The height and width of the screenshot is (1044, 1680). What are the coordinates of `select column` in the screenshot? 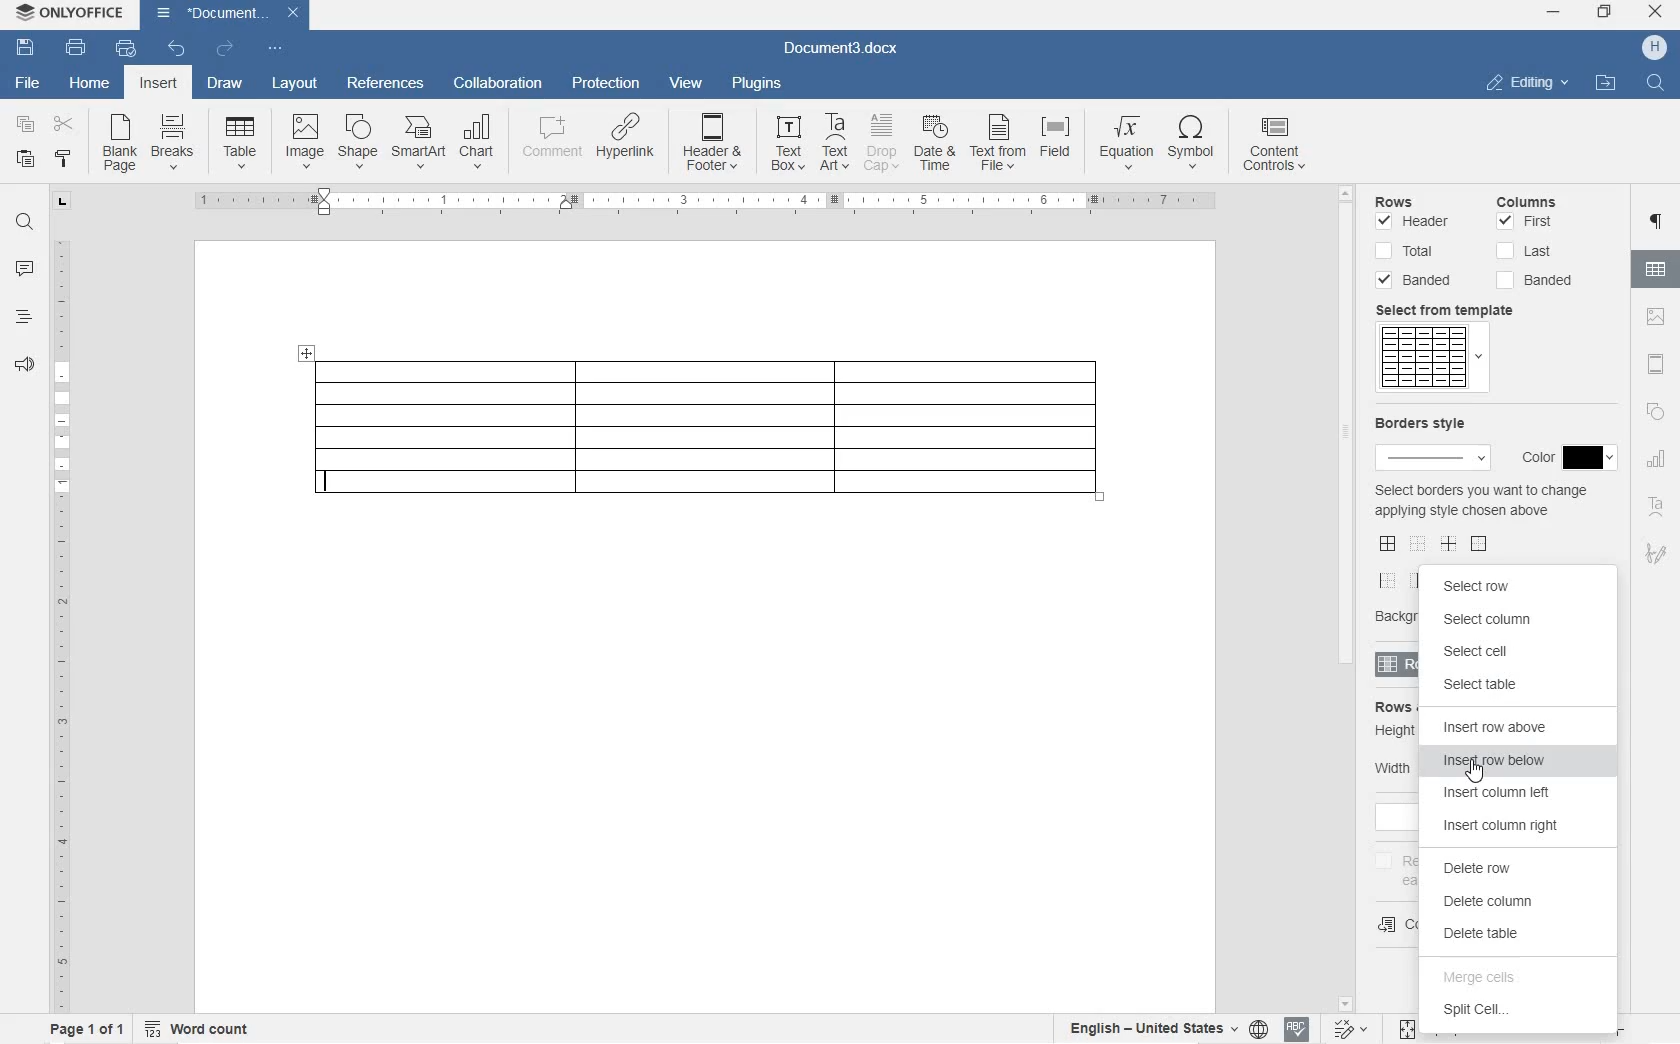 It's located at (1509, 623).